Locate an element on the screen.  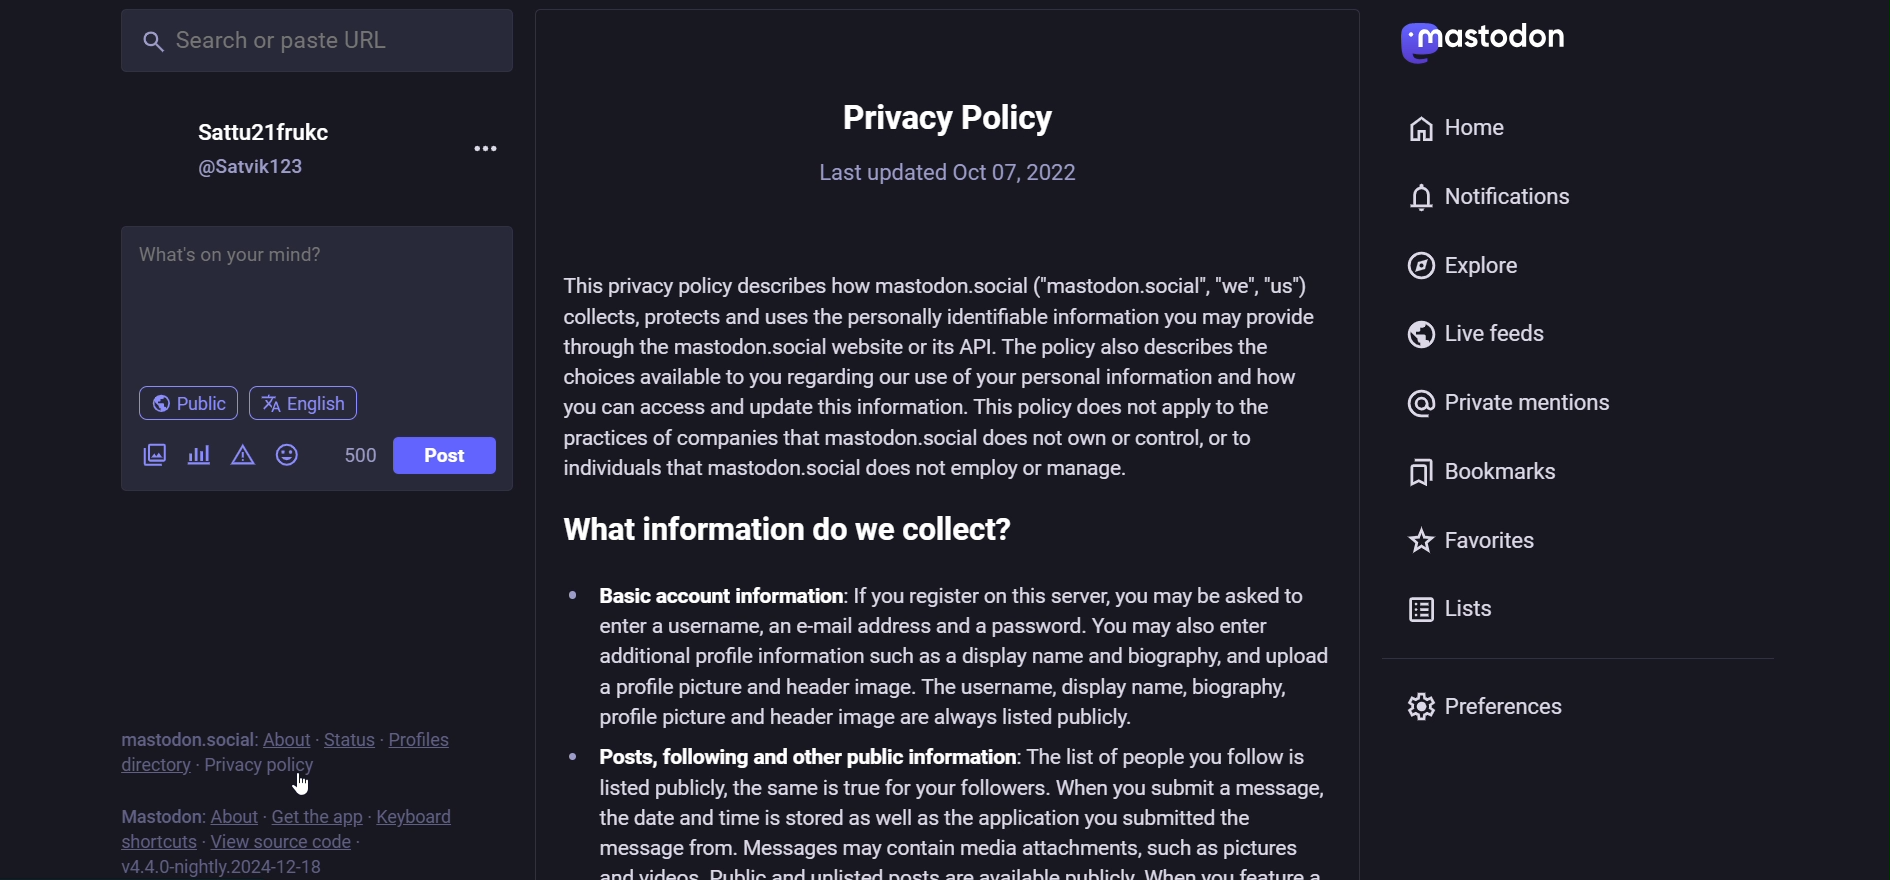
word limit is located at coordinates (359, 457).